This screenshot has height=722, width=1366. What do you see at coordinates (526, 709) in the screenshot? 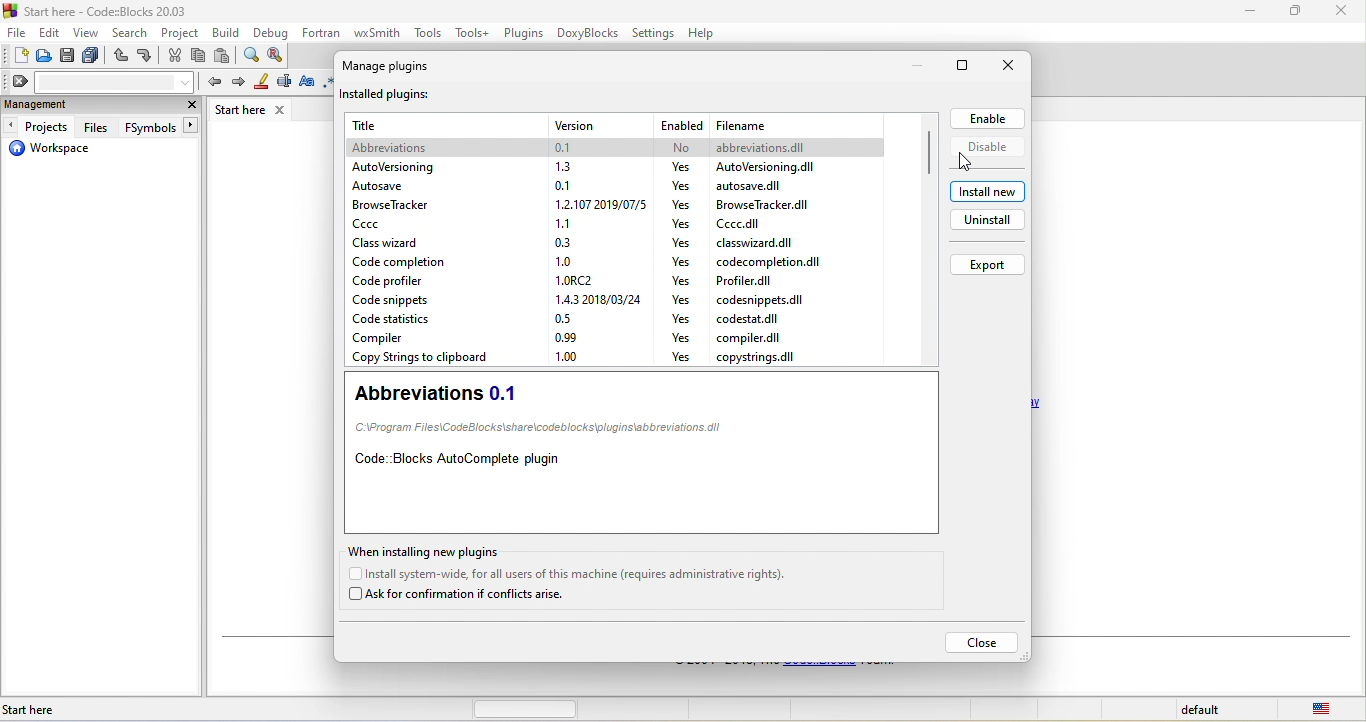
I see `horizontal scroll bar` at bounding box center [526, 709].